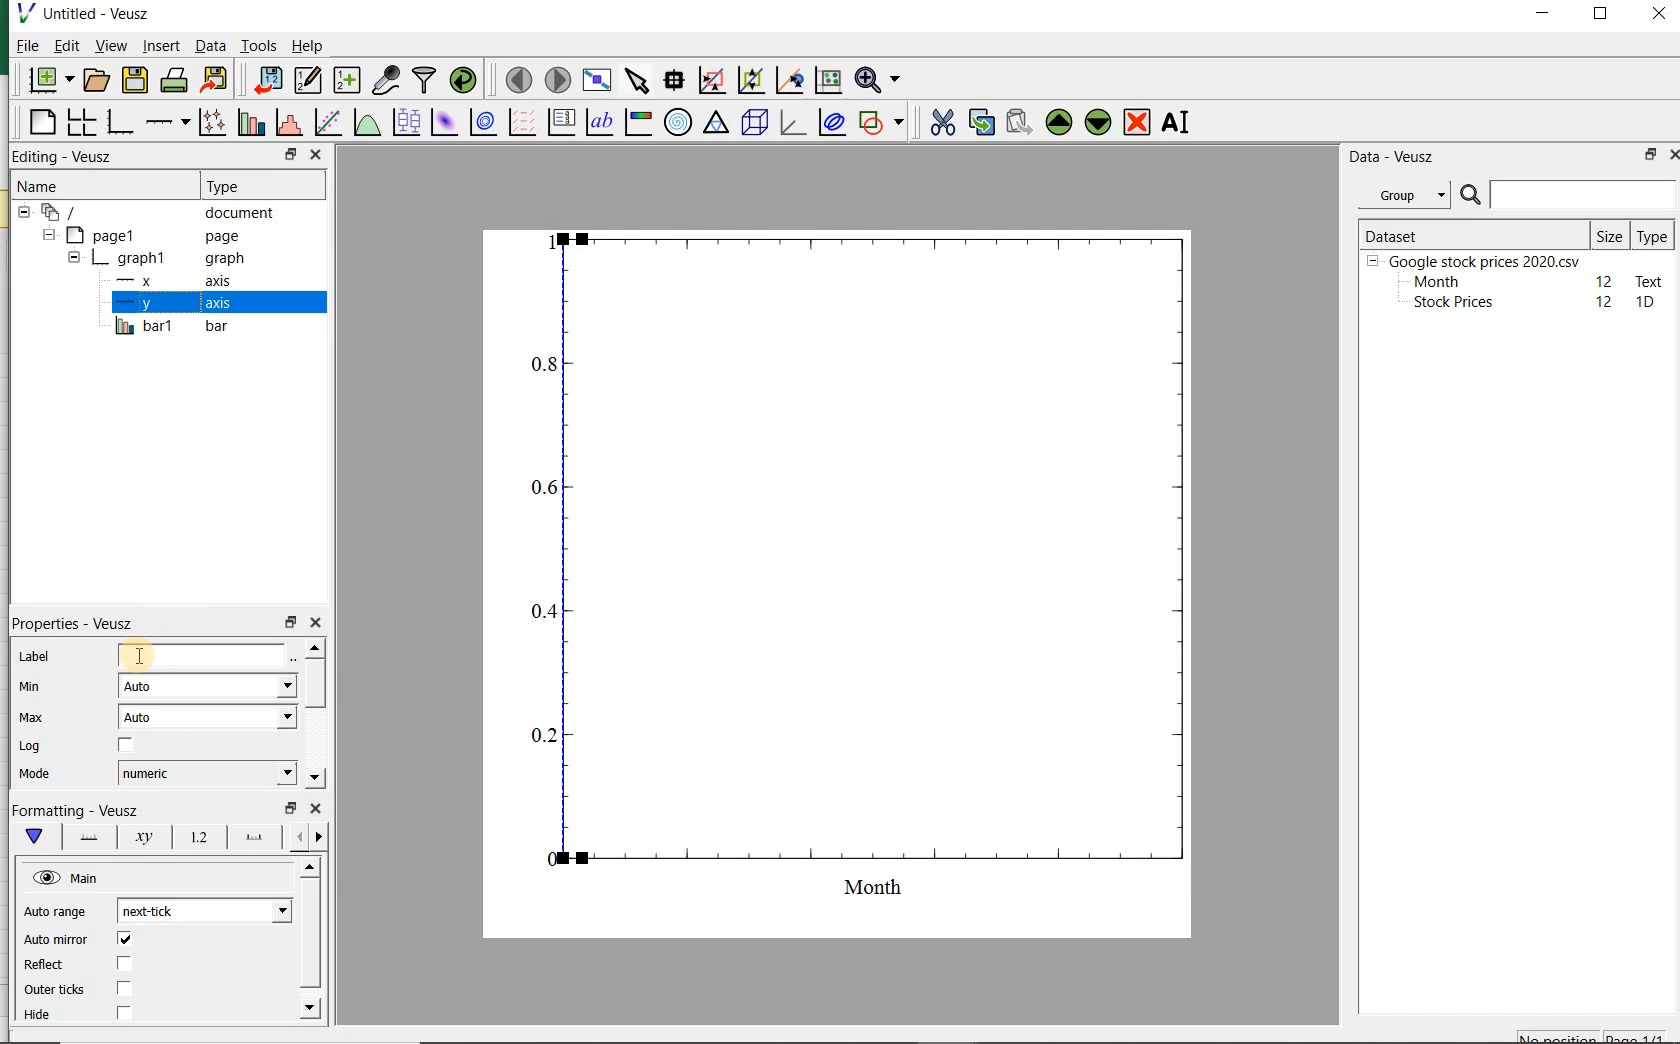 The image size is (1680, 1044). I want to click on major ticks, so click(251, 840).